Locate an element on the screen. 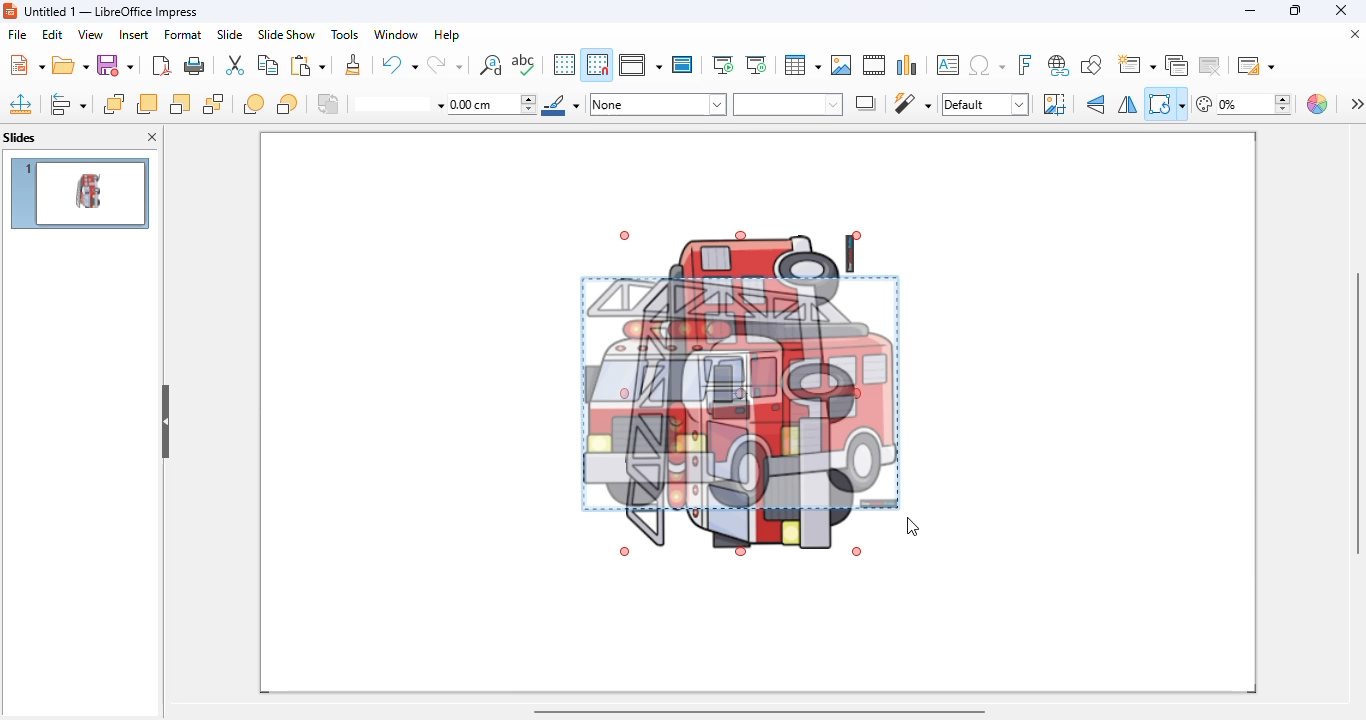 The image size is (1366, 720). undo is located at coordinates (398, 63).